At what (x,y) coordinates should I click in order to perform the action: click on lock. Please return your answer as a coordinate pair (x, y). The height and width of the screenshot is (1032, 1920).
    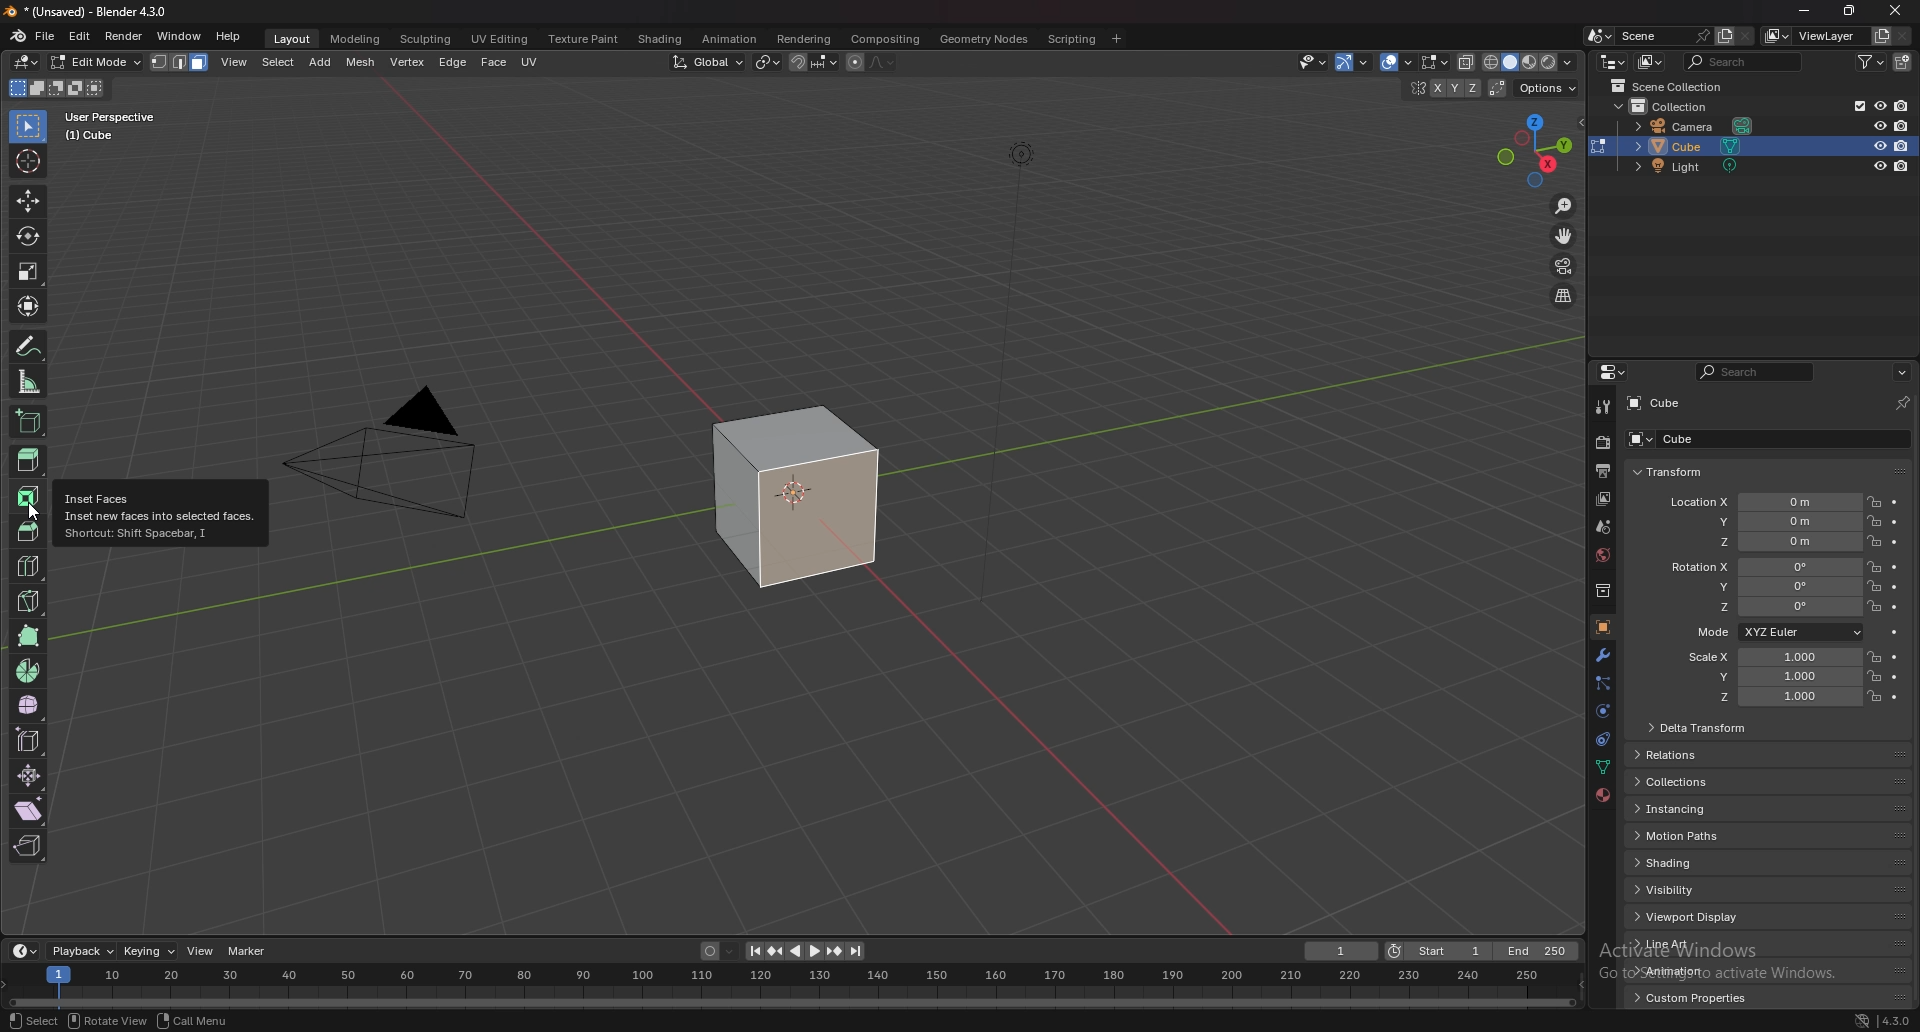
    Looking at the image, I should click on (1874, 607).